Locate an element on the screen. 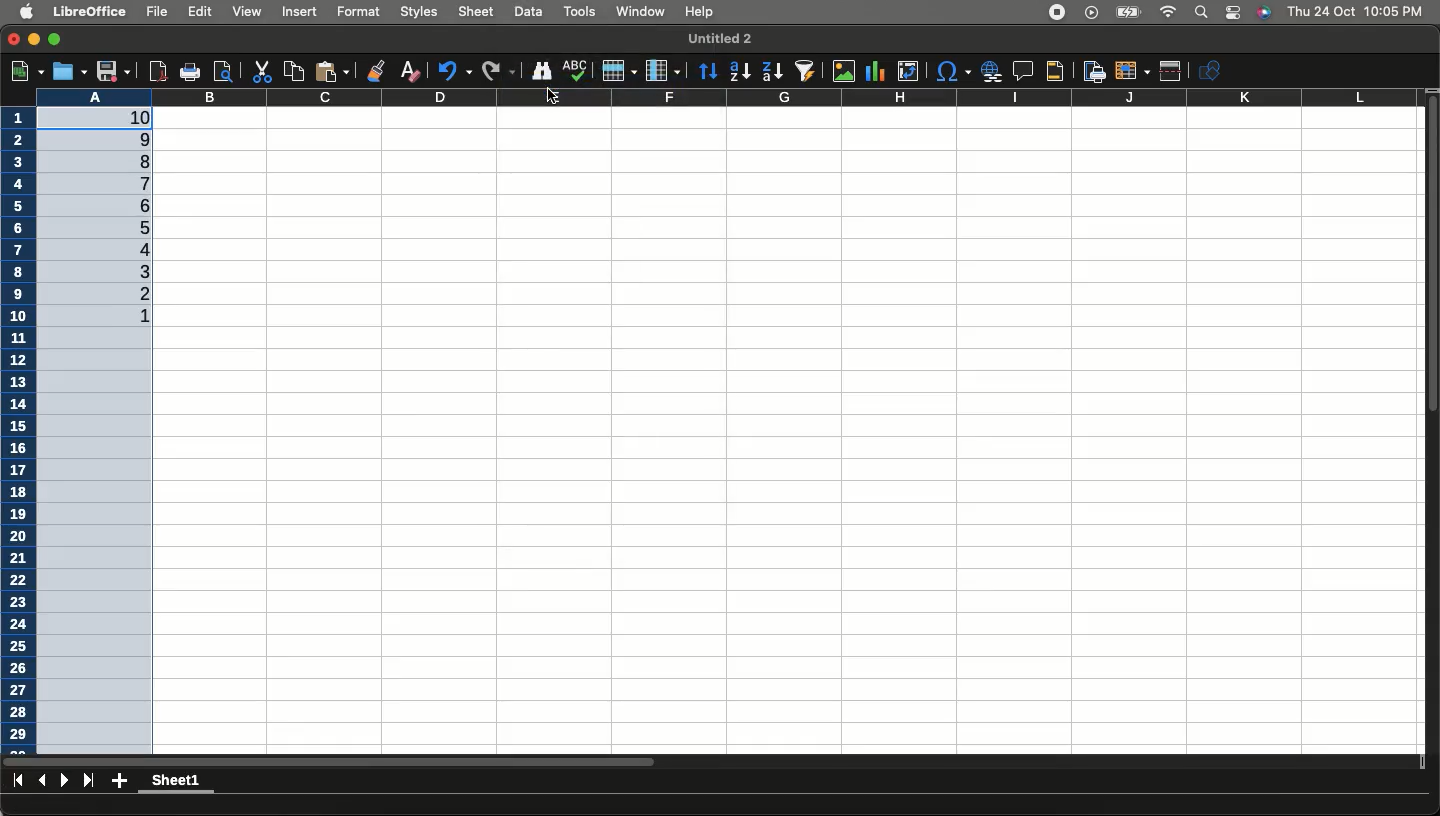 This screenshot has height=816, width=1440. Insert hyperlink is located at coordinates (989, 71).